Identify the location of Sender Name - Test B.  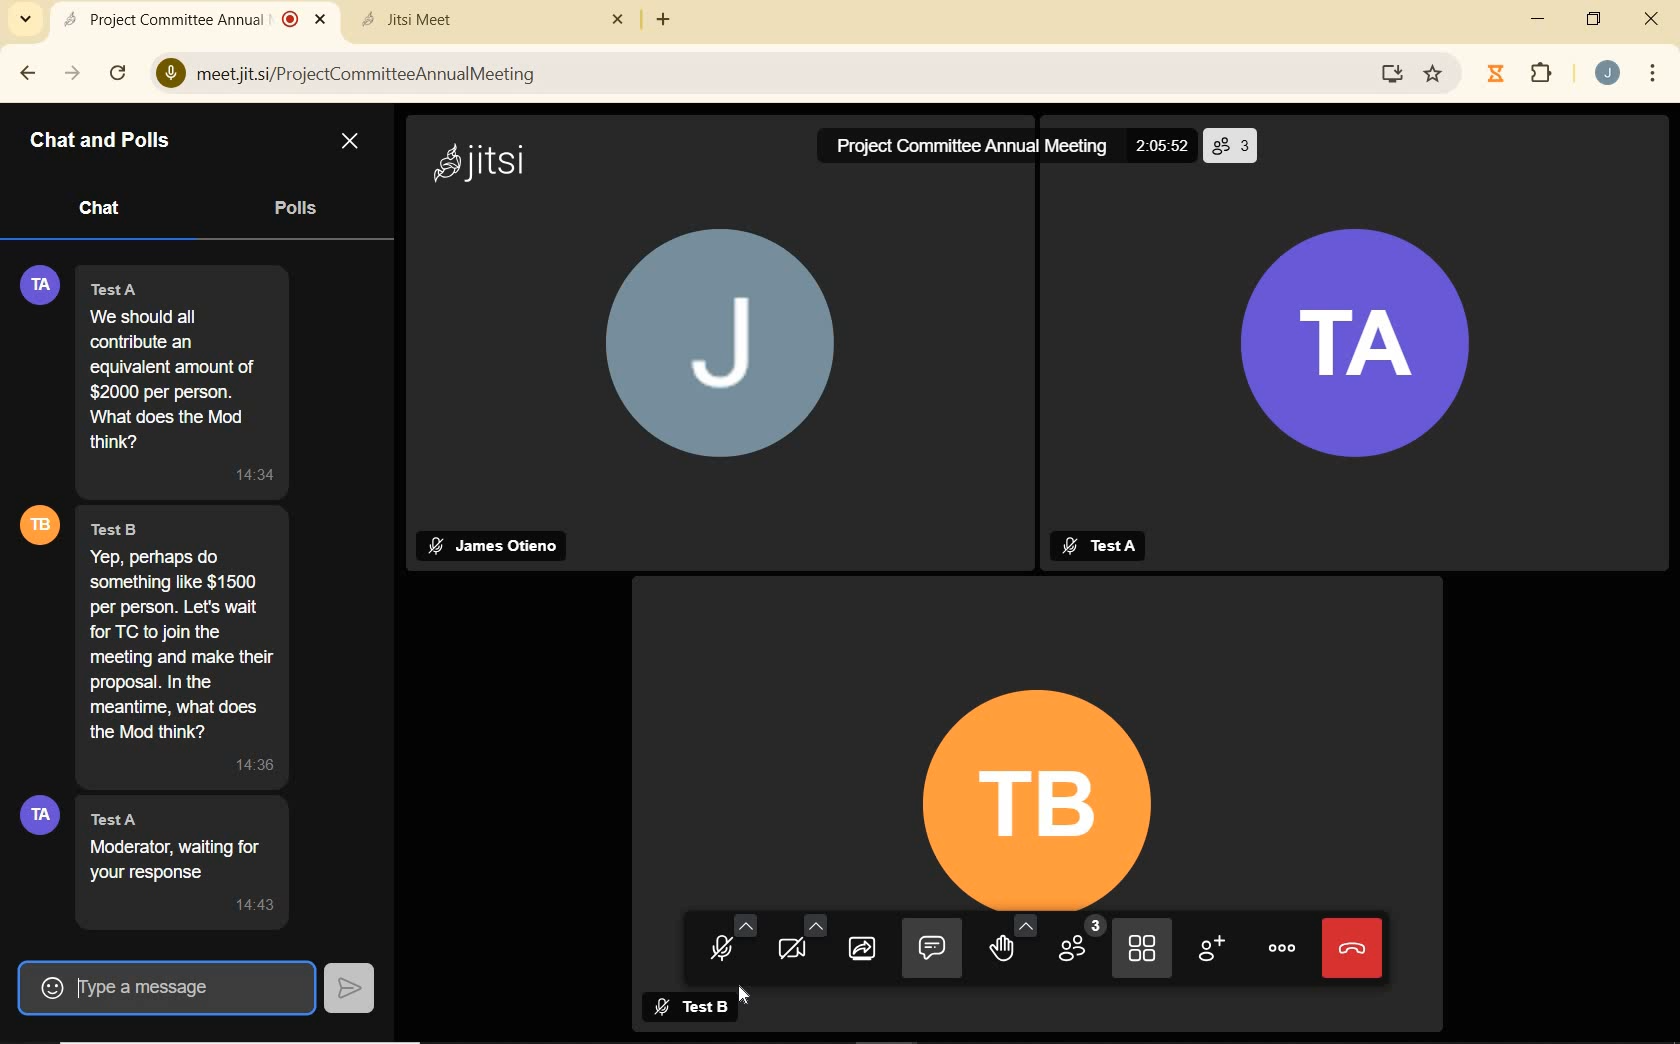
(133, 525).